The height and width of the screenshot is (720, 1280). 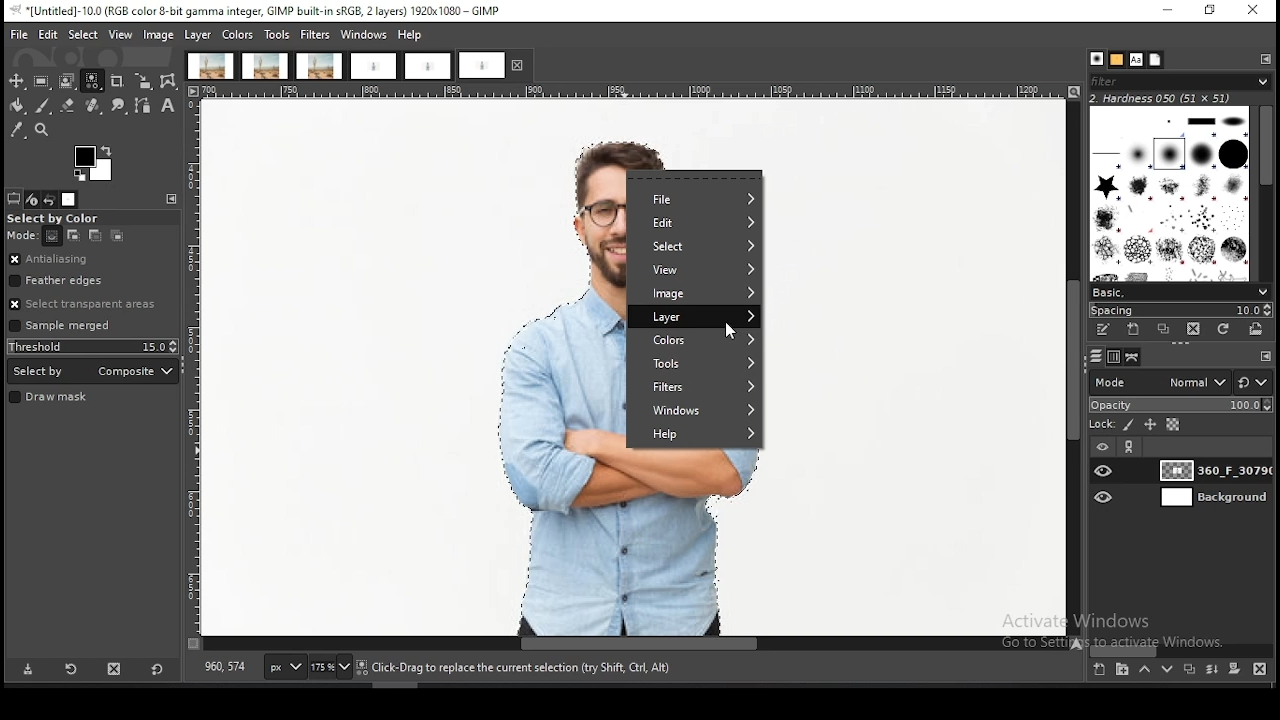 I want to click on healing tool, so click(x=94, y=106).